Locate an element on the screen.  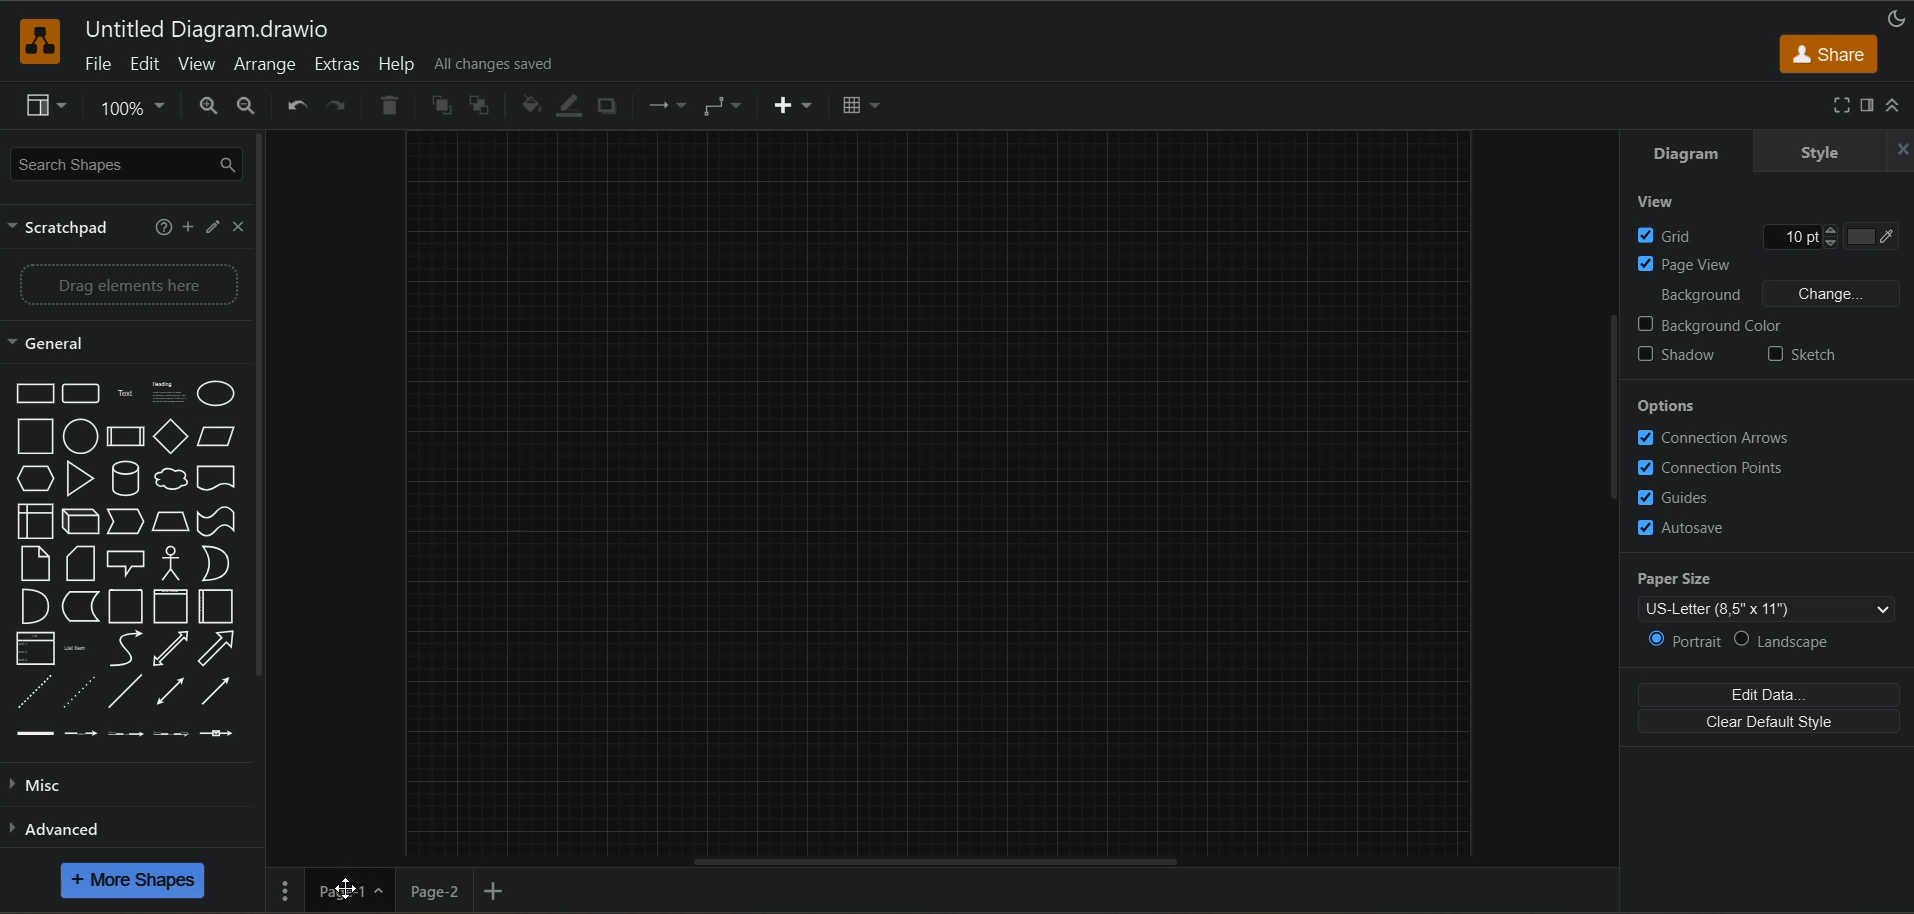
zoom out is located at coordinates (245, 106).